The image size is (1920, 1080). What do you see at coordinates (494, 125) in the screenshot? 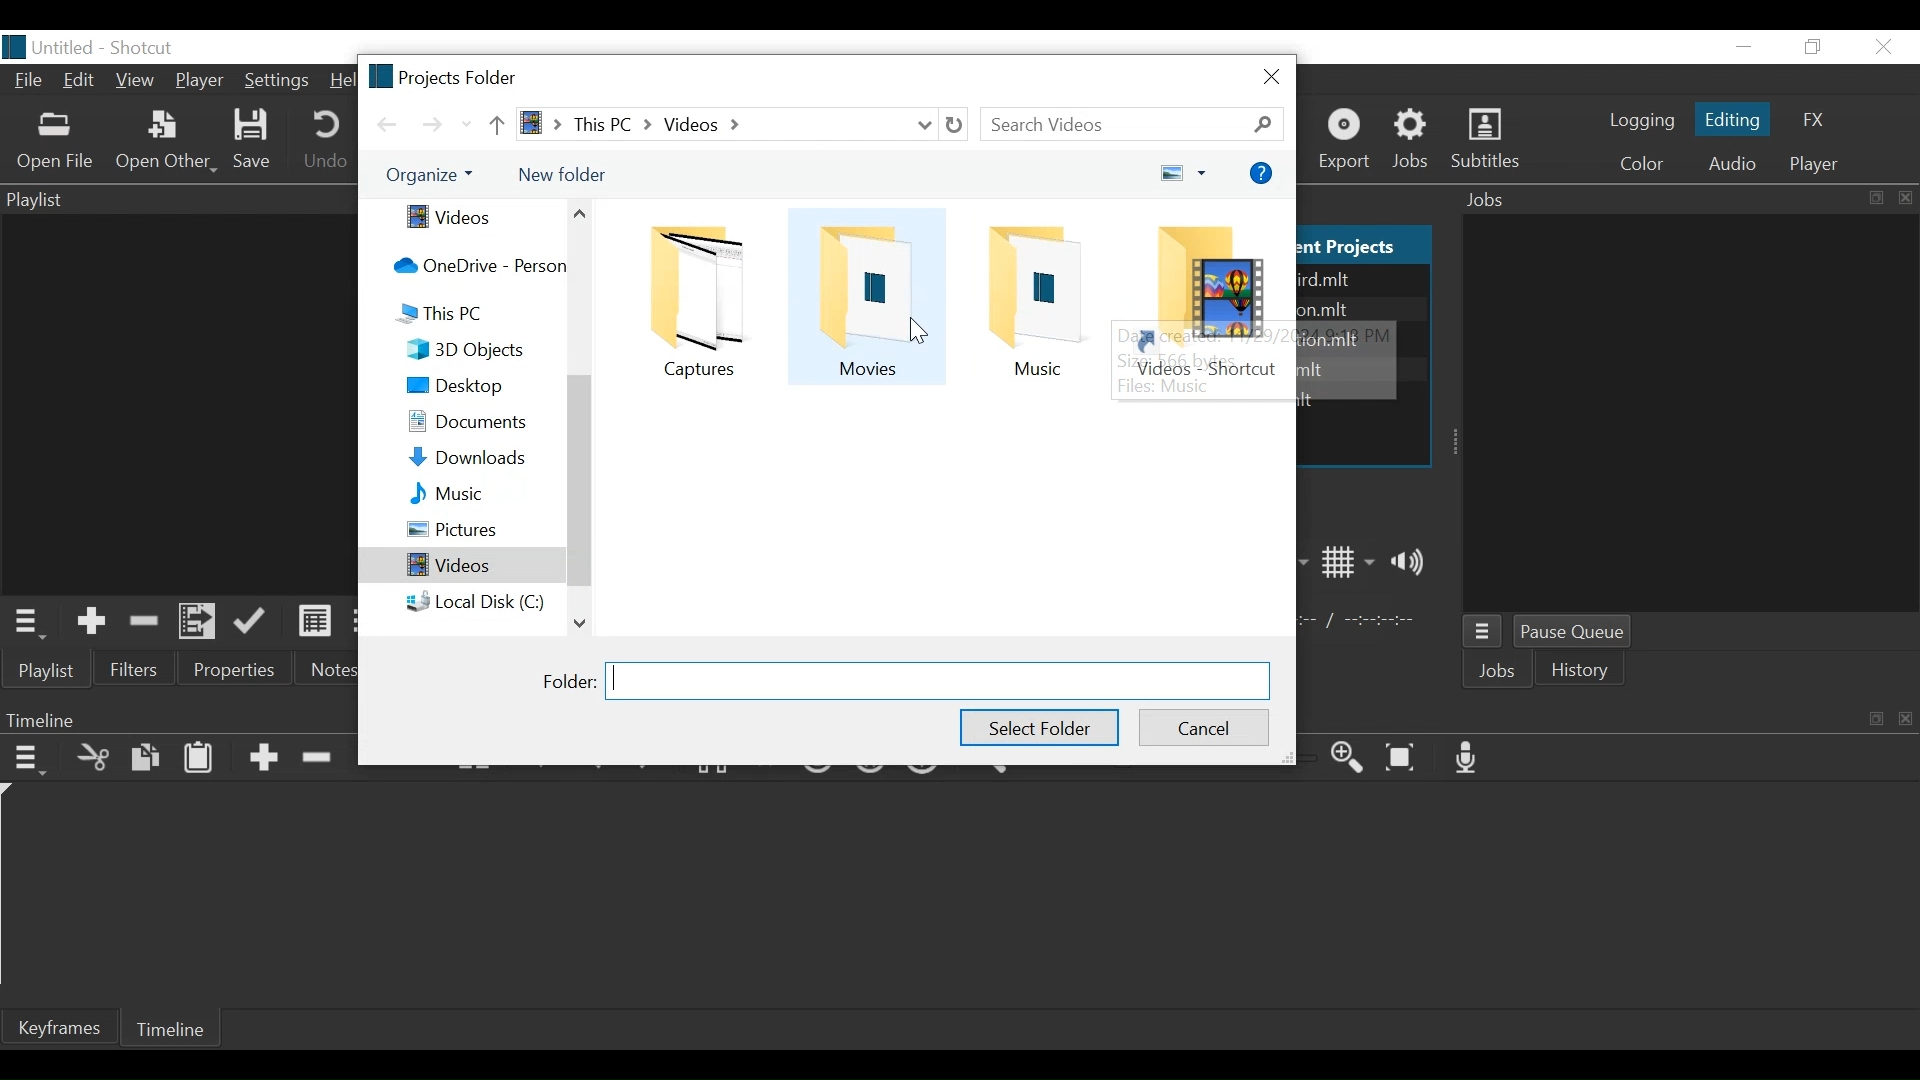
I see `Parent` at bounding box center [494, 125].